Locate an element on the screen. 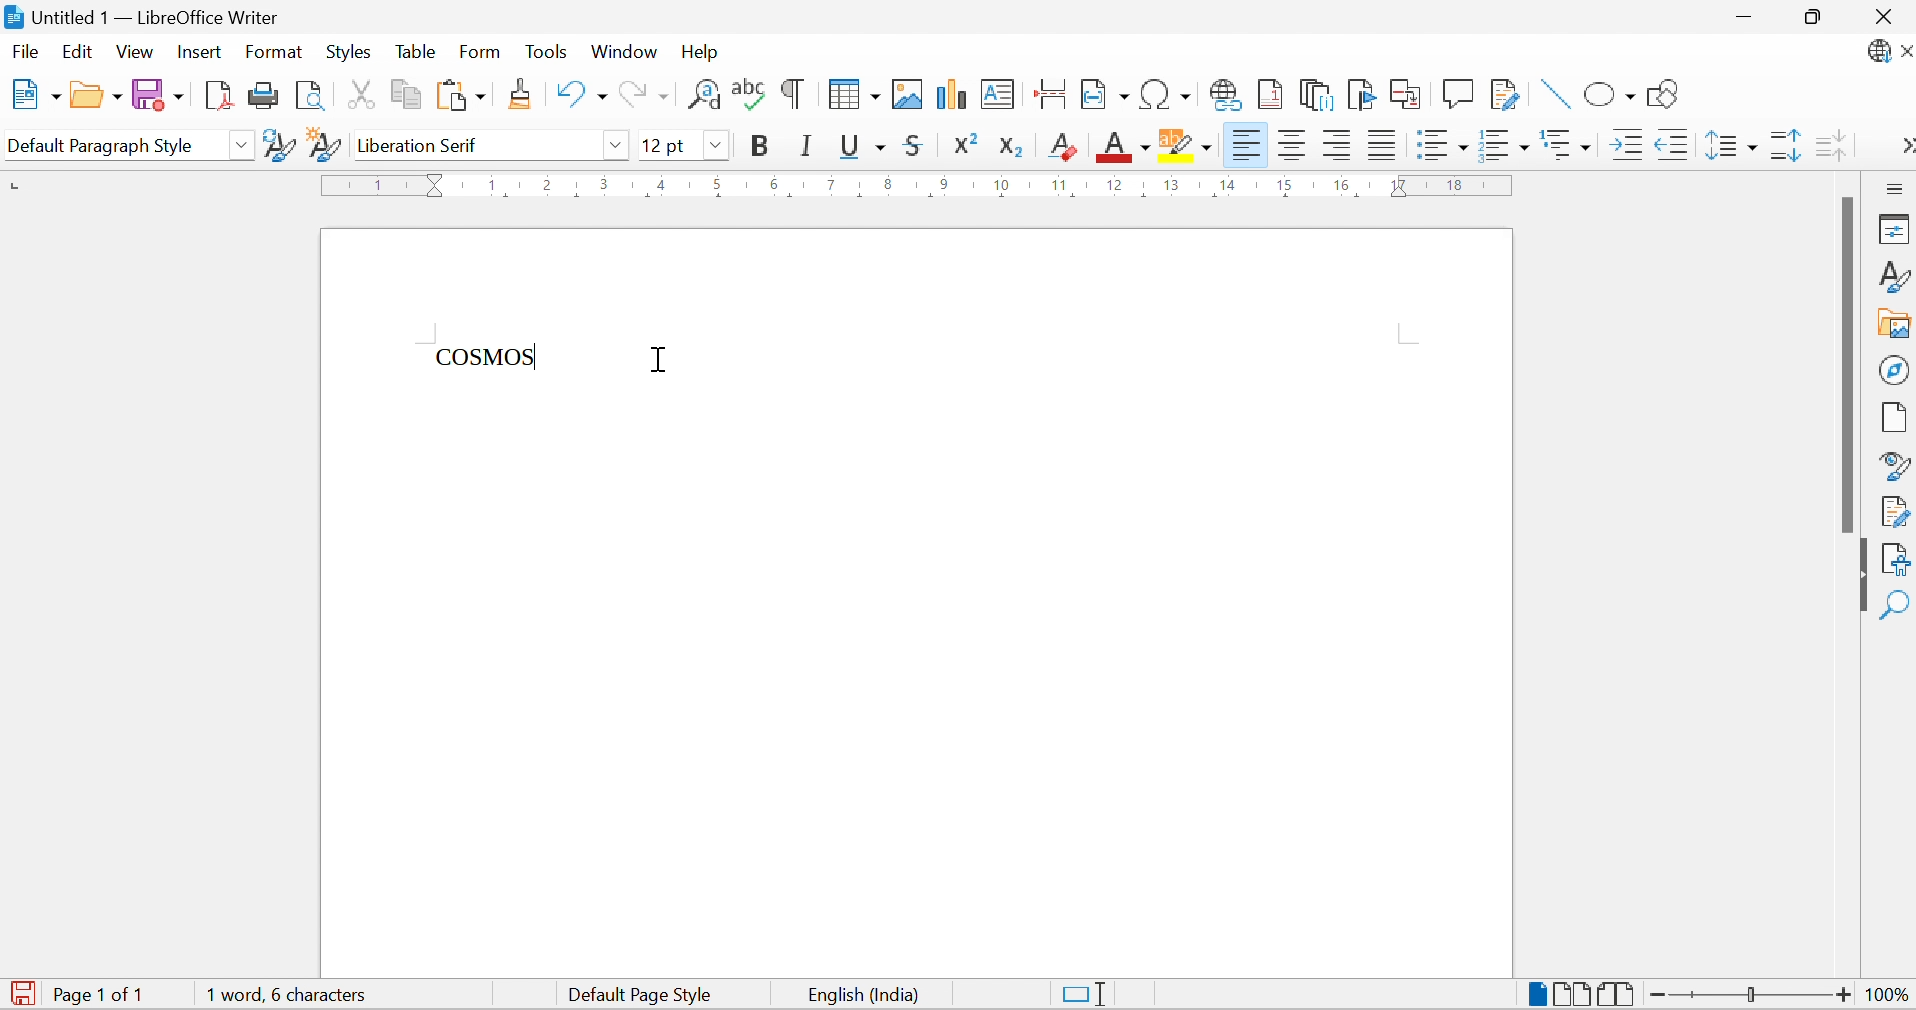 This screenshot has width=1916, height=1010. Find is located at coordinates (1897, 602).